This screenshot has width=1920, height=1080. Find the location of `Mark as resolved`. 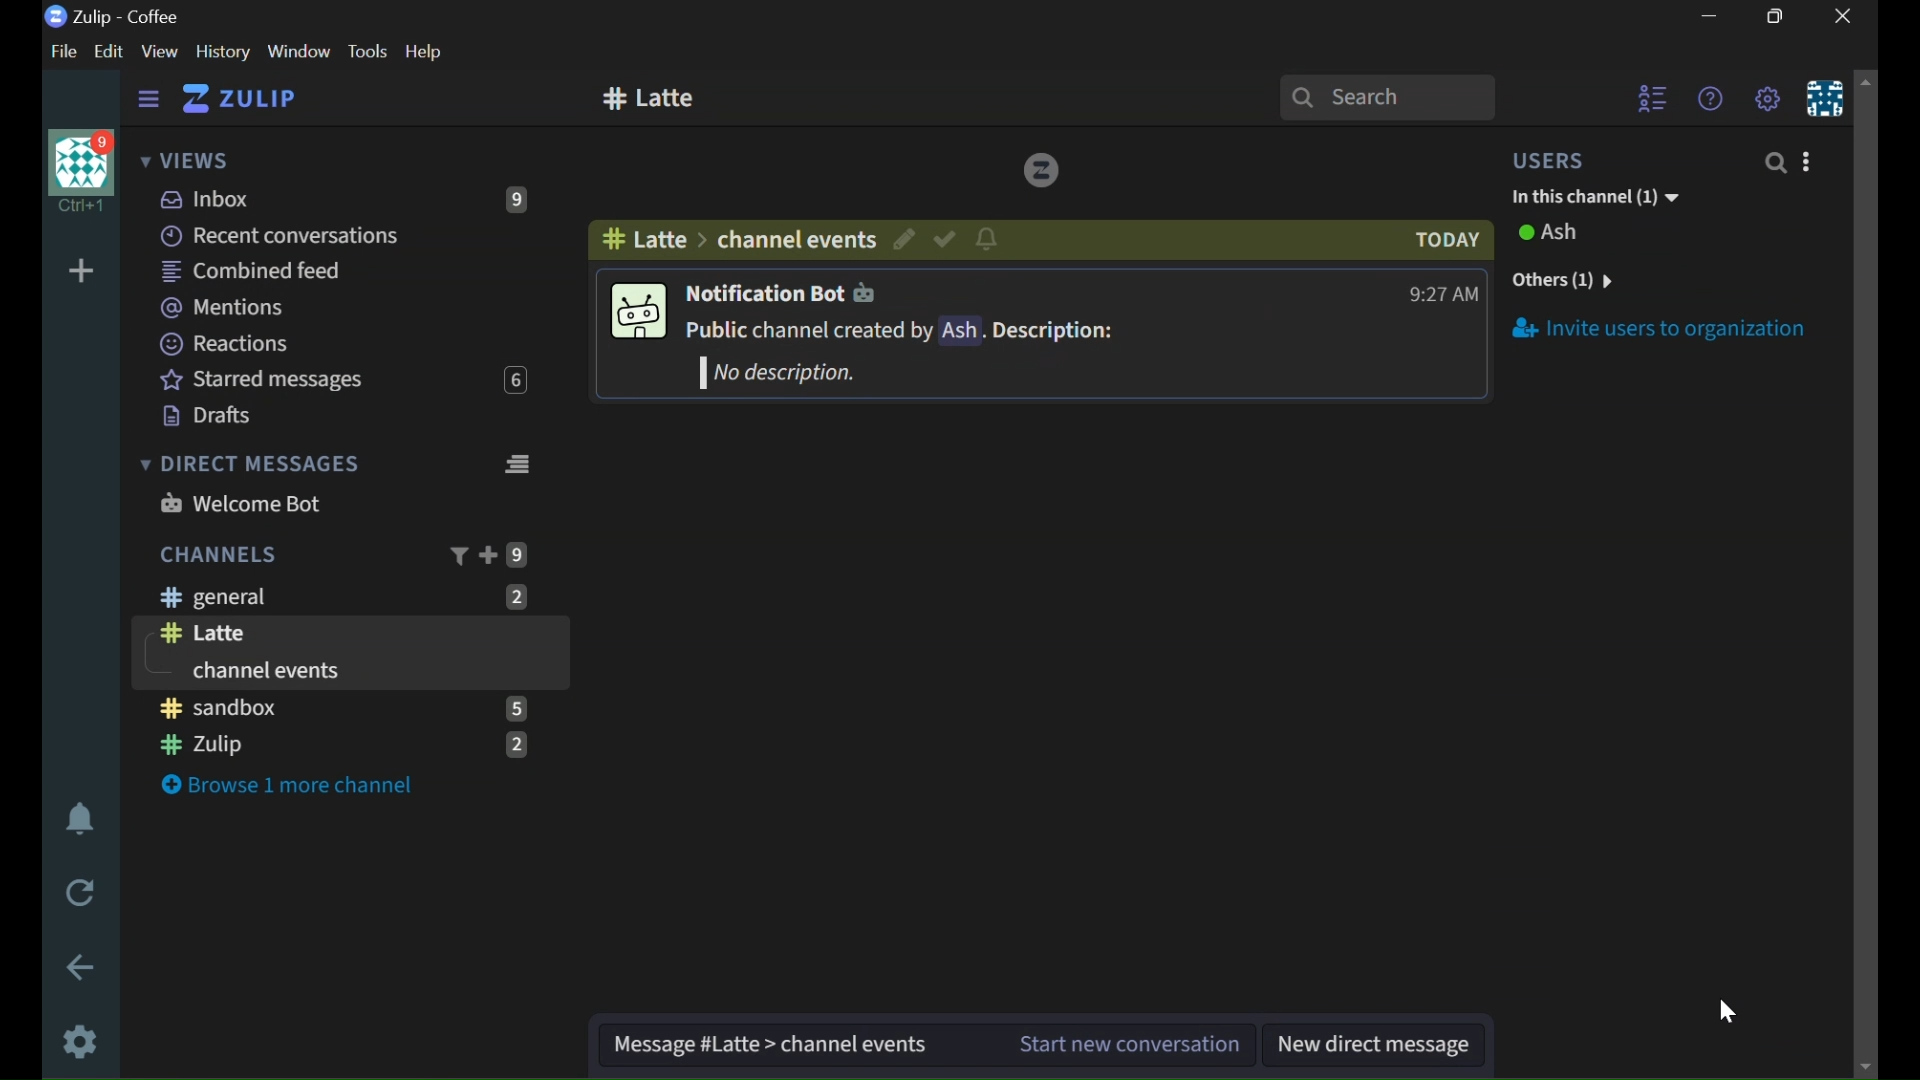

Mark as resolved is located at coordinates (944, 239).